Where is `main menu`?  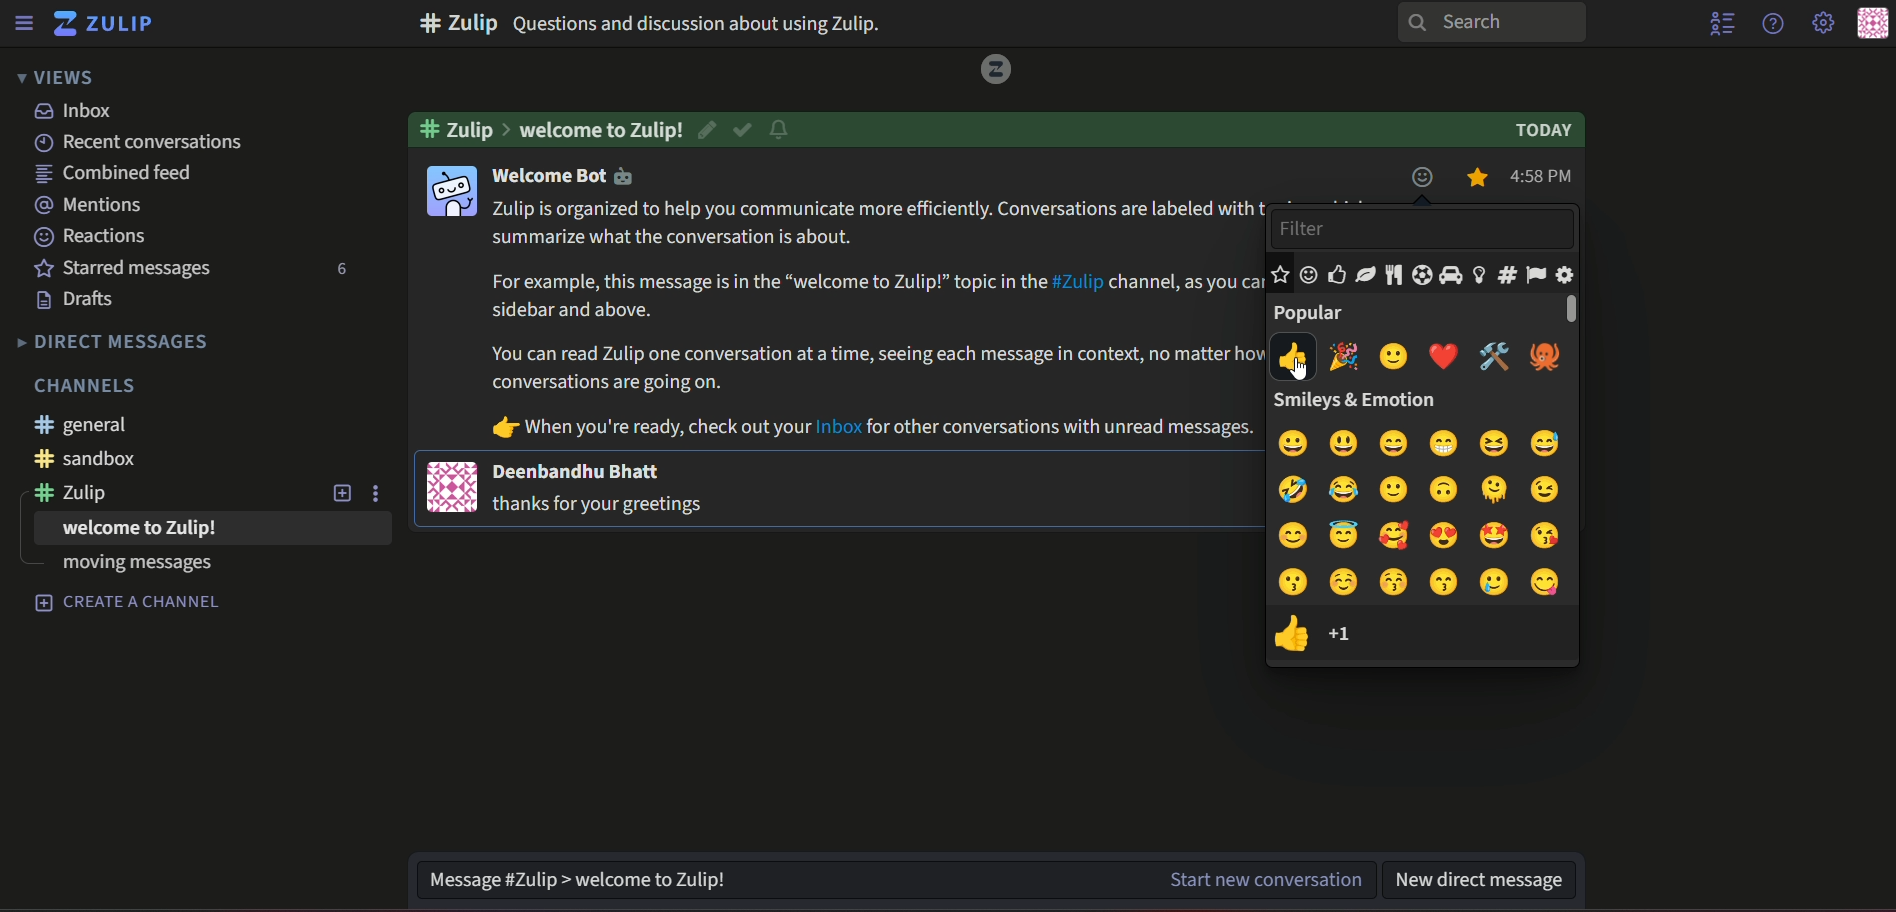 main menu is located at coordinates (1821, 23).